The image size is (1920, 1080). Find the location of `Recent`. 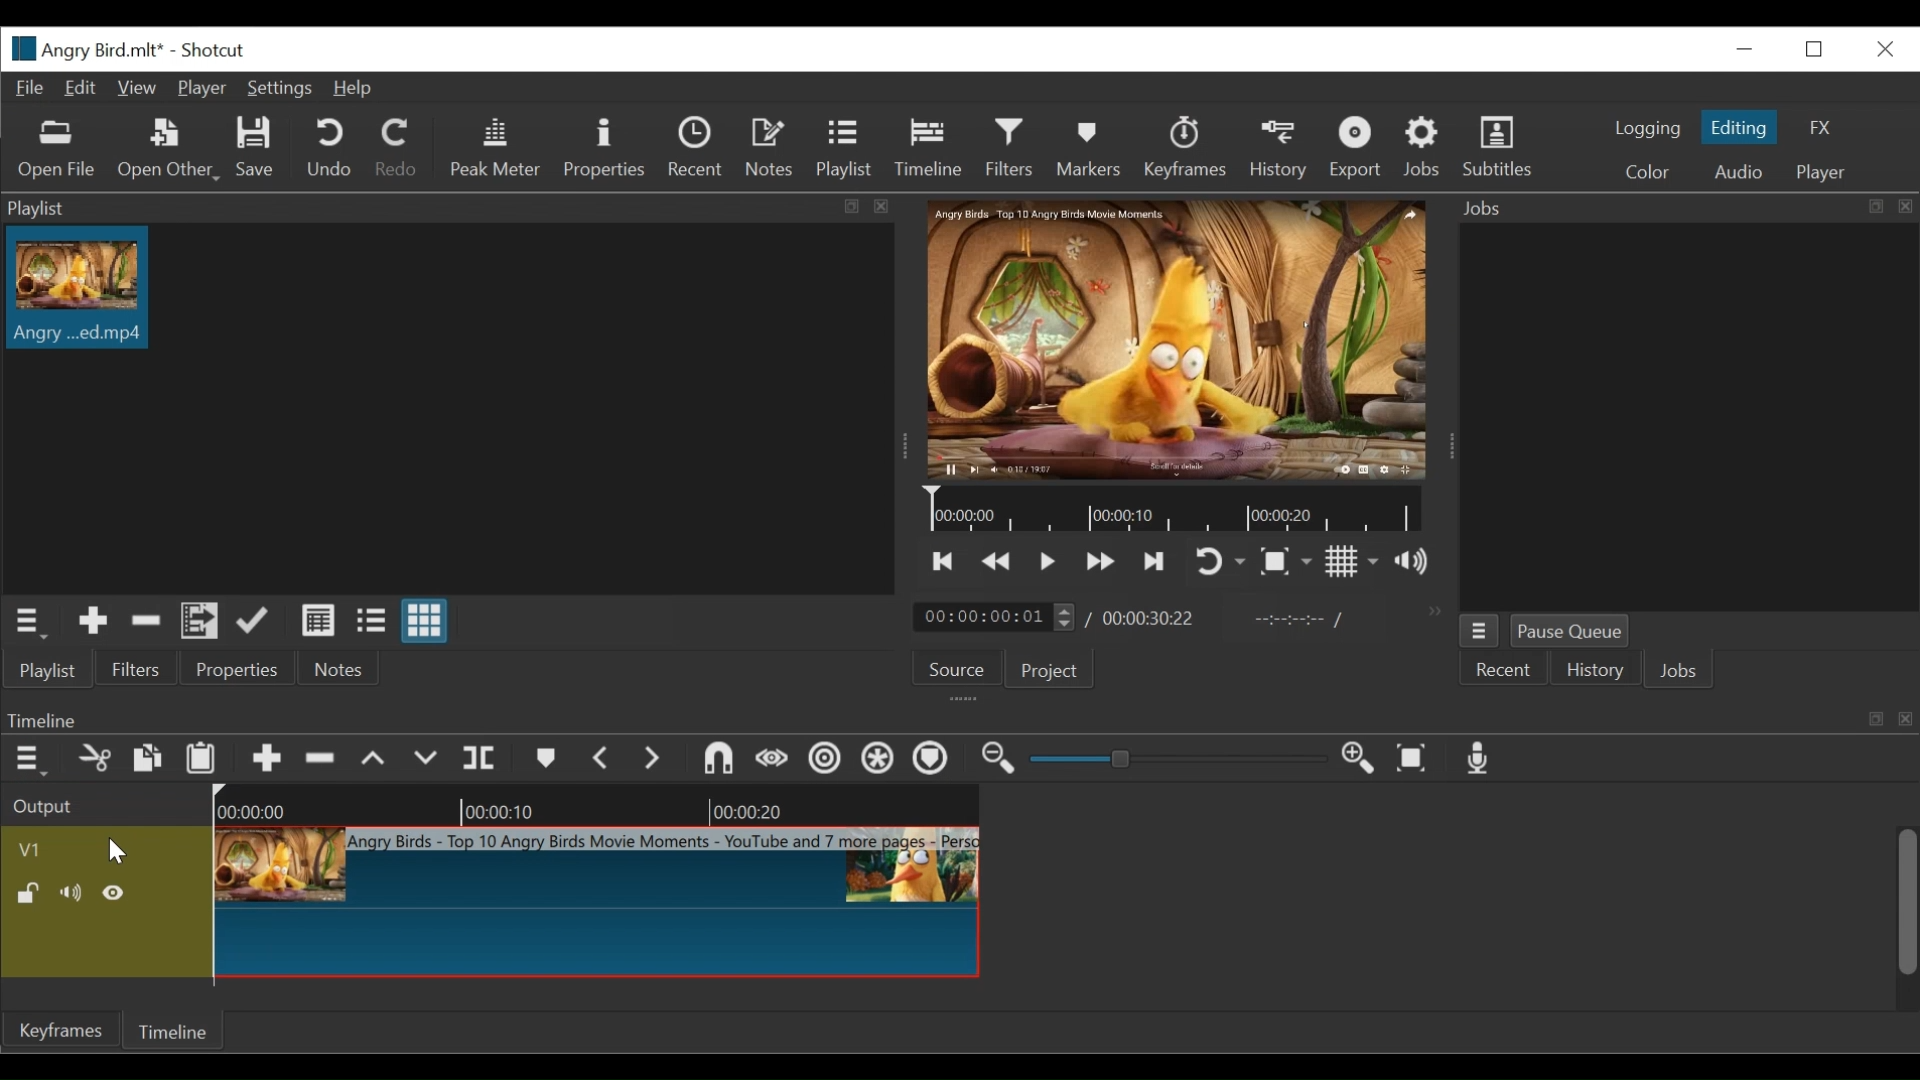

Recent is located at coordinates (698, 149).